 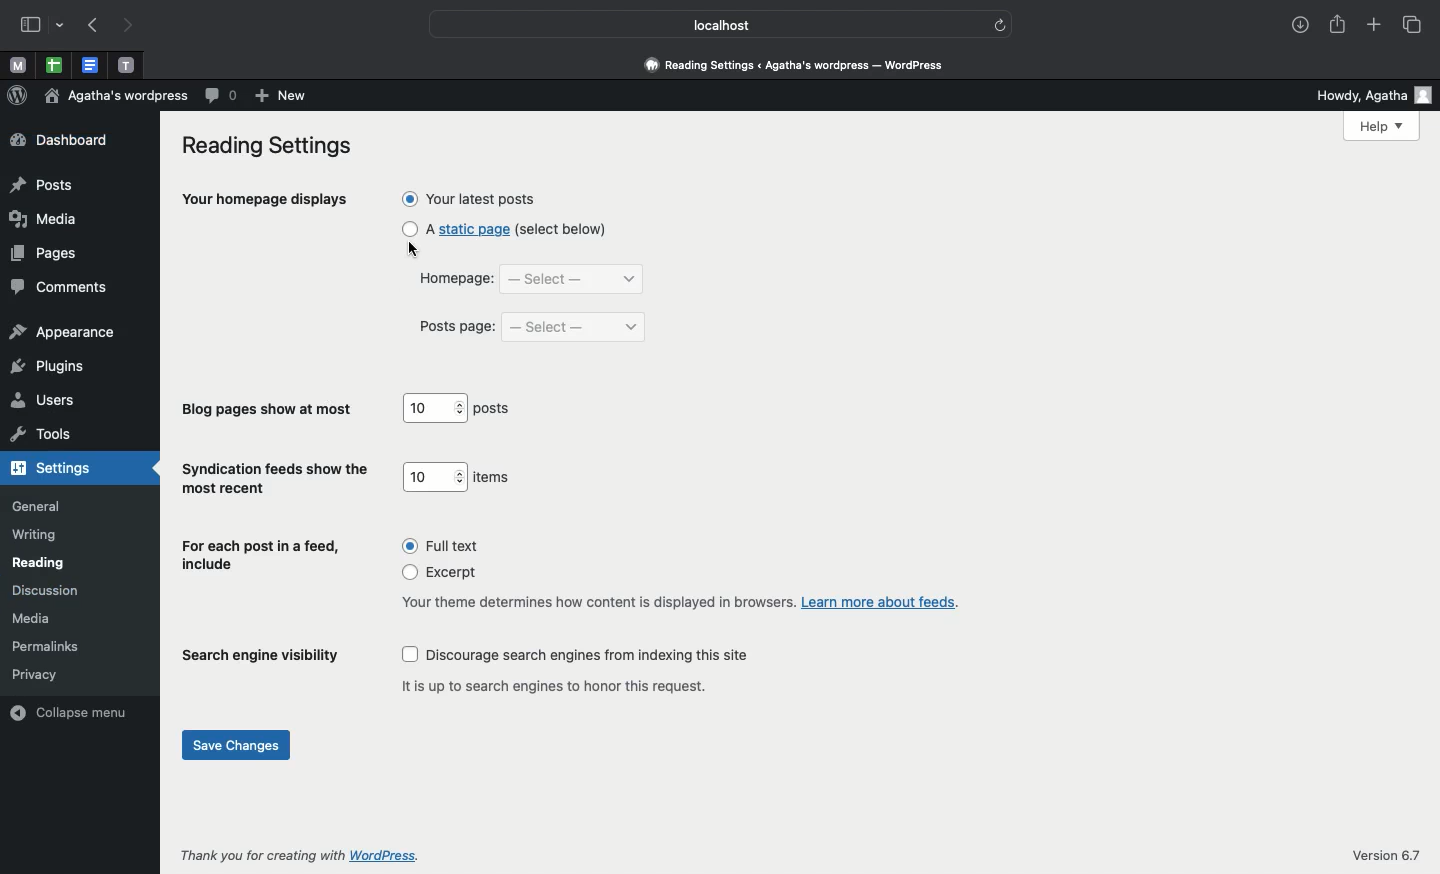 I want to click on discussion, so click(x=45, y=591).